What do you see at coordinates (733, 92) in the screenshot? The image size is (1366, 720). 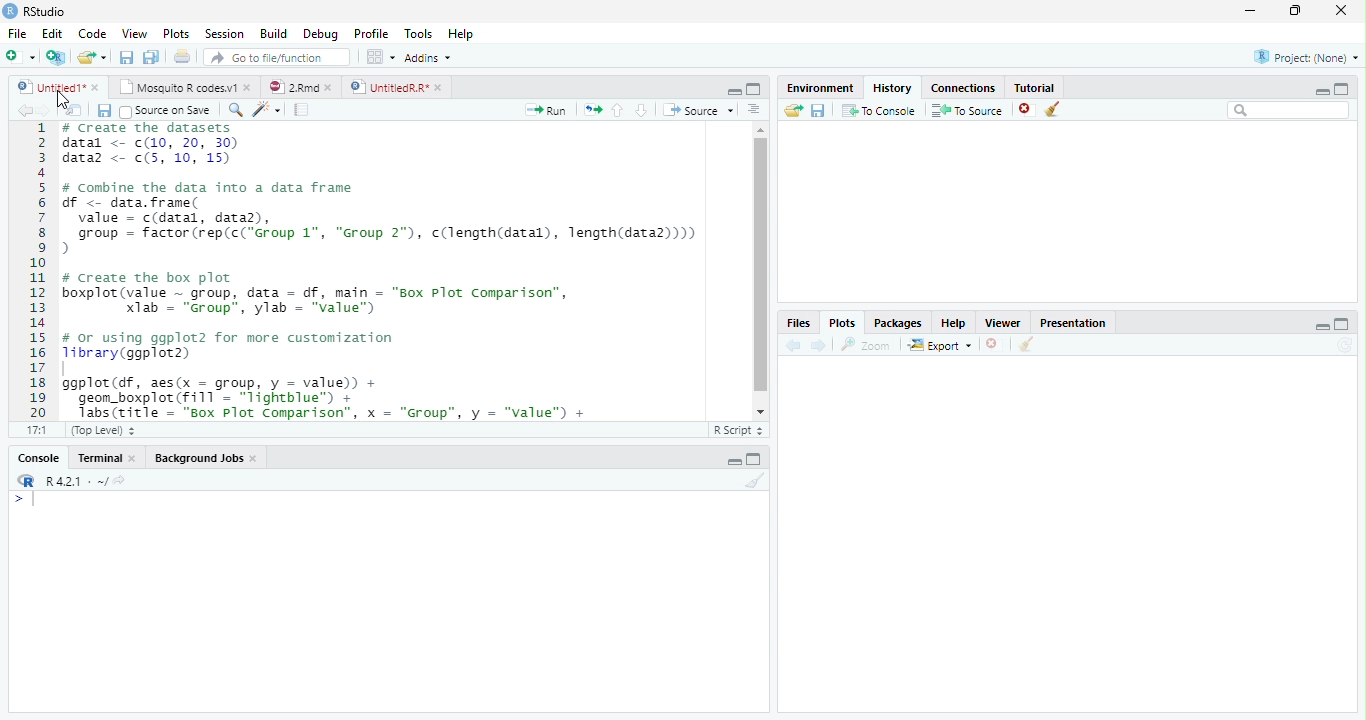 I see `Minimize` at bounding box center [733, 92].